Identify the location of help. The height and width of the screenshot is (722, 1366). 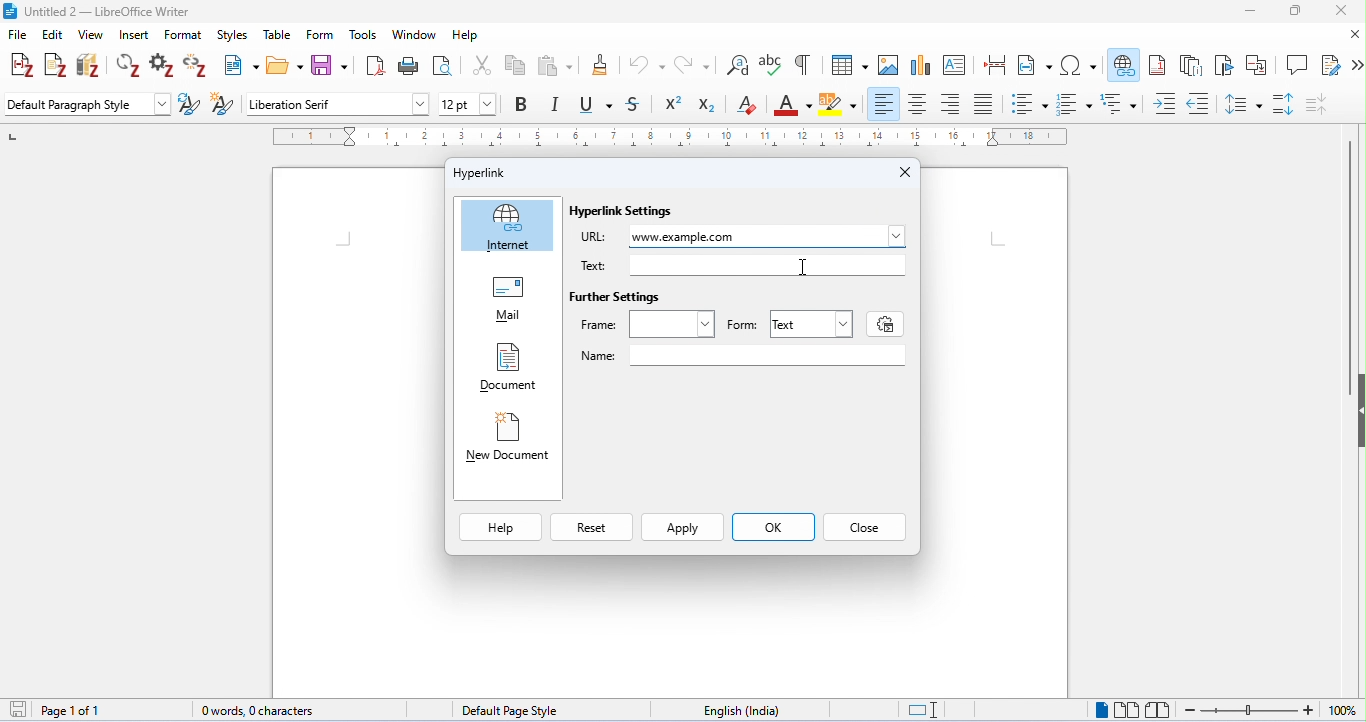
(466, 36).